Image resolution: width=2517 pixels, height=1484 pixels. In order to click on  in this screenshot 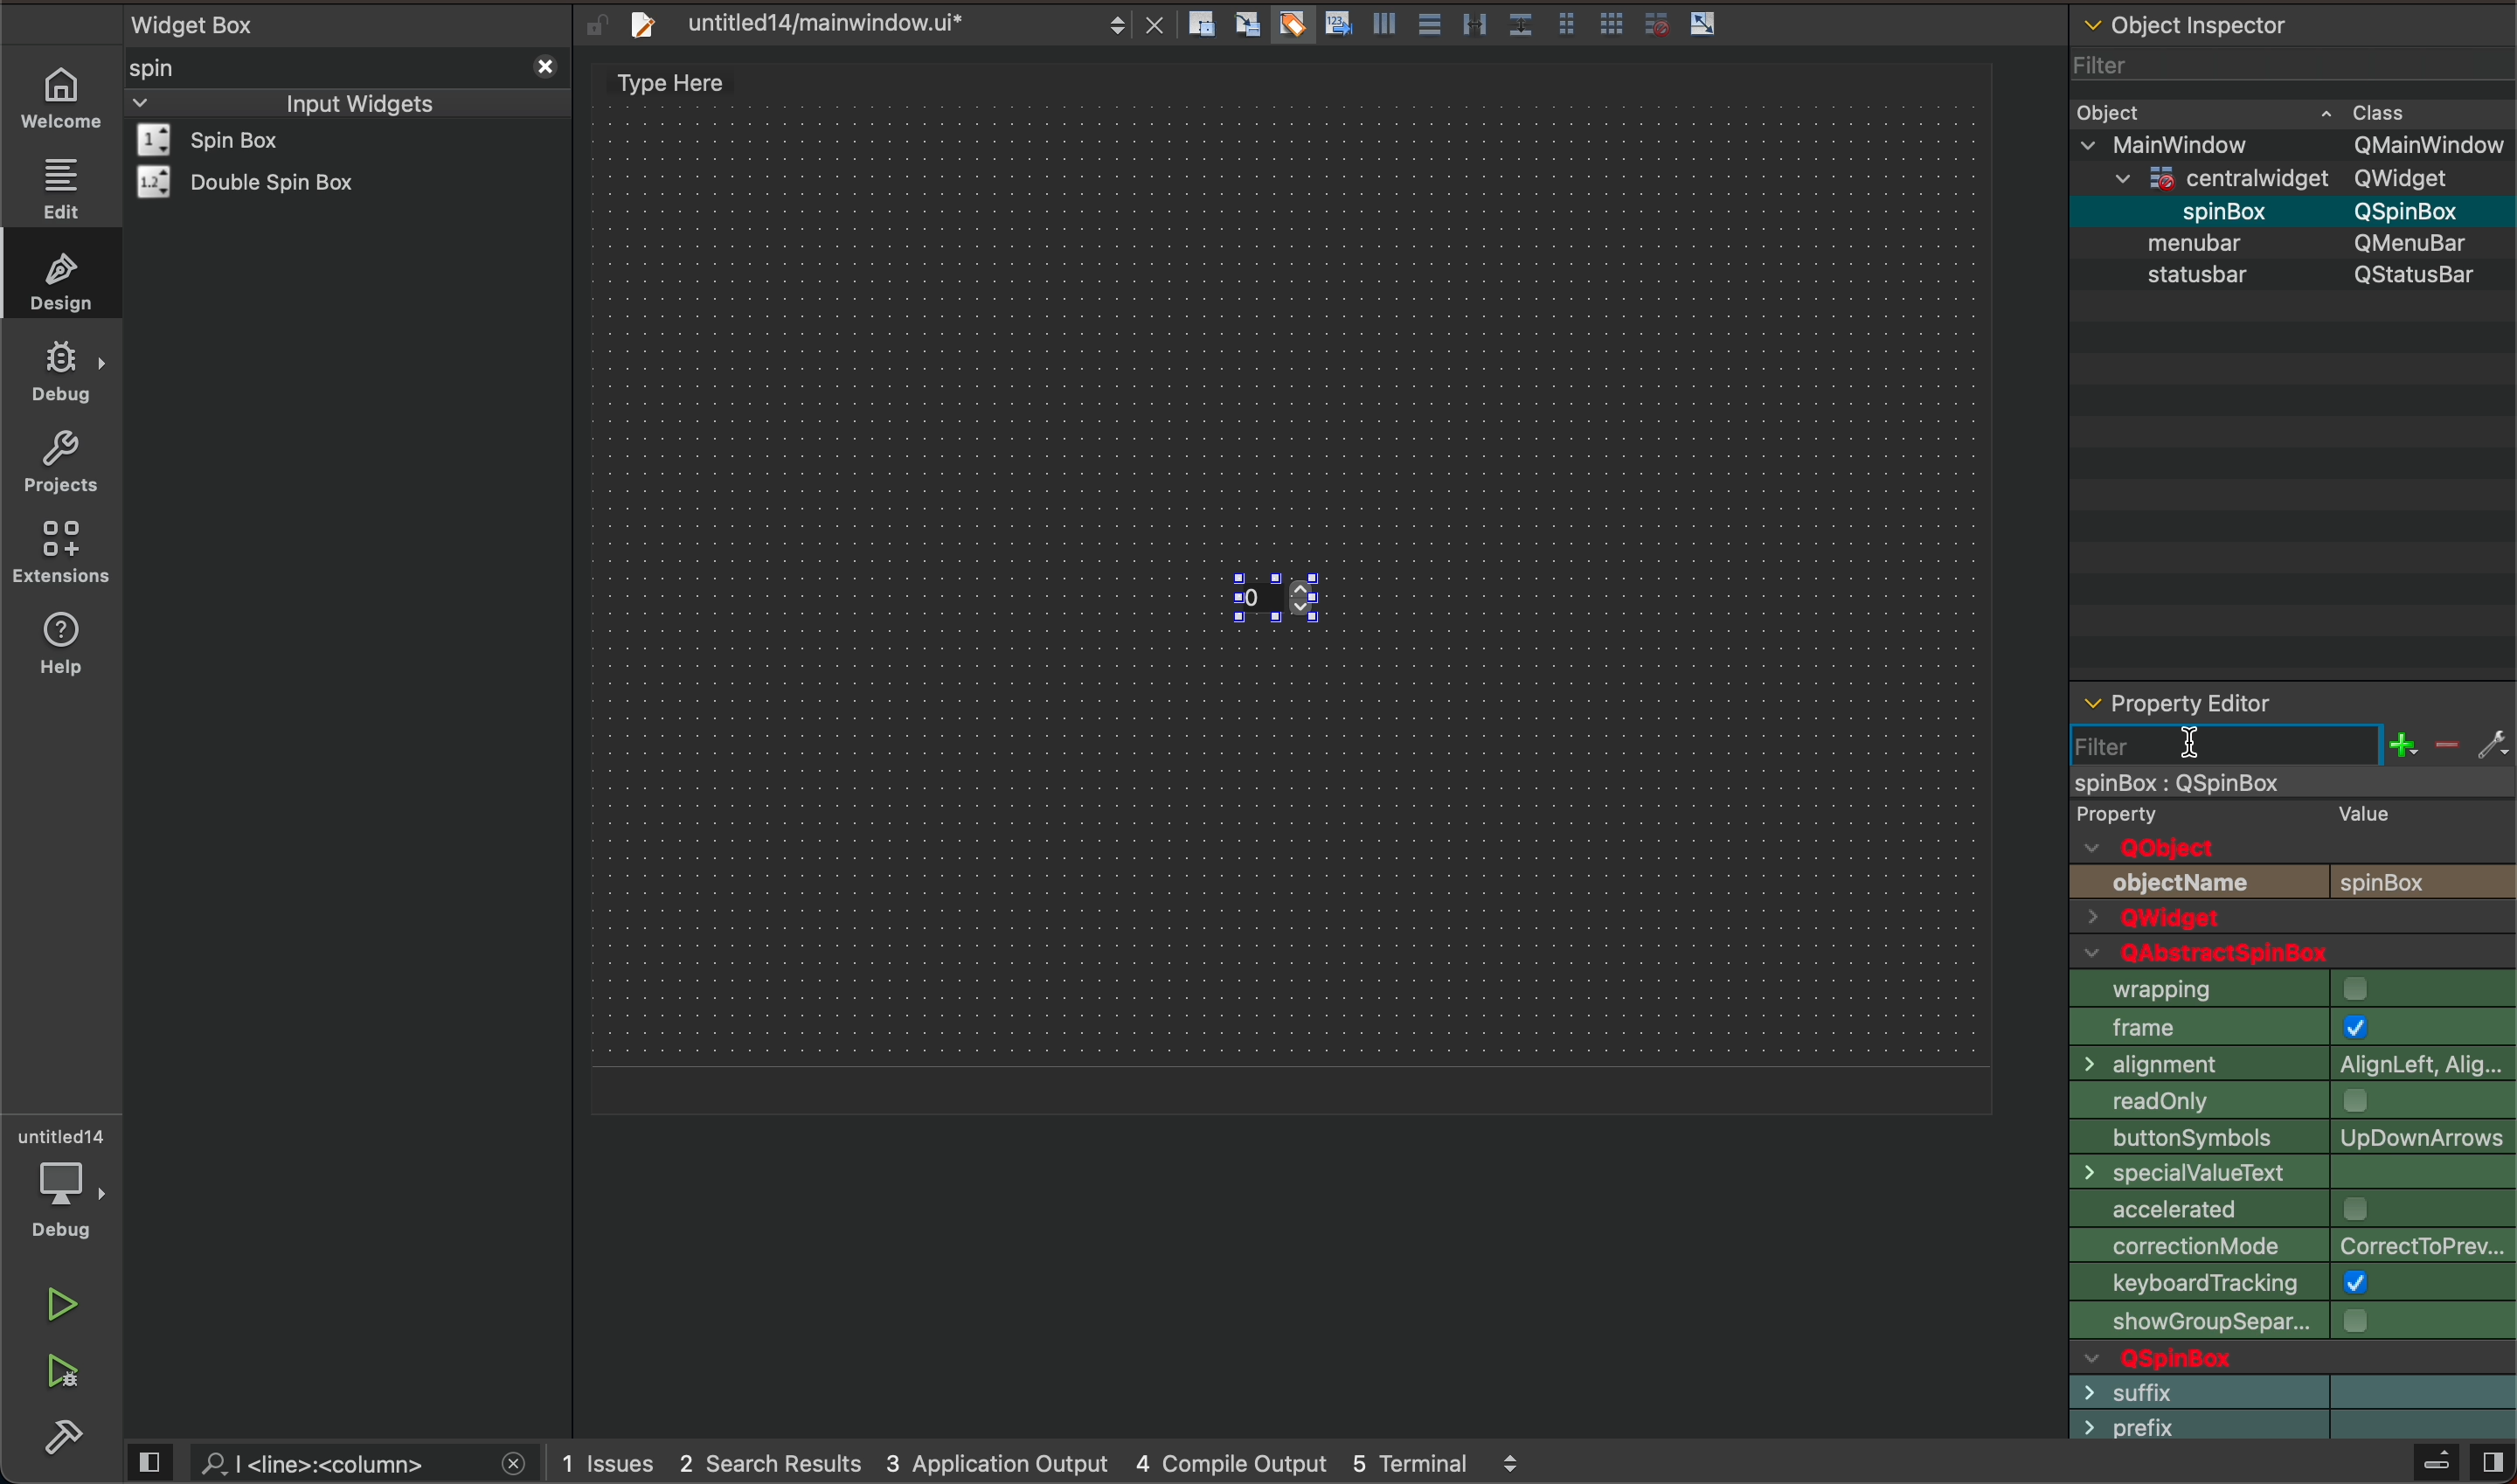, I will do `click(2416, 210)`.